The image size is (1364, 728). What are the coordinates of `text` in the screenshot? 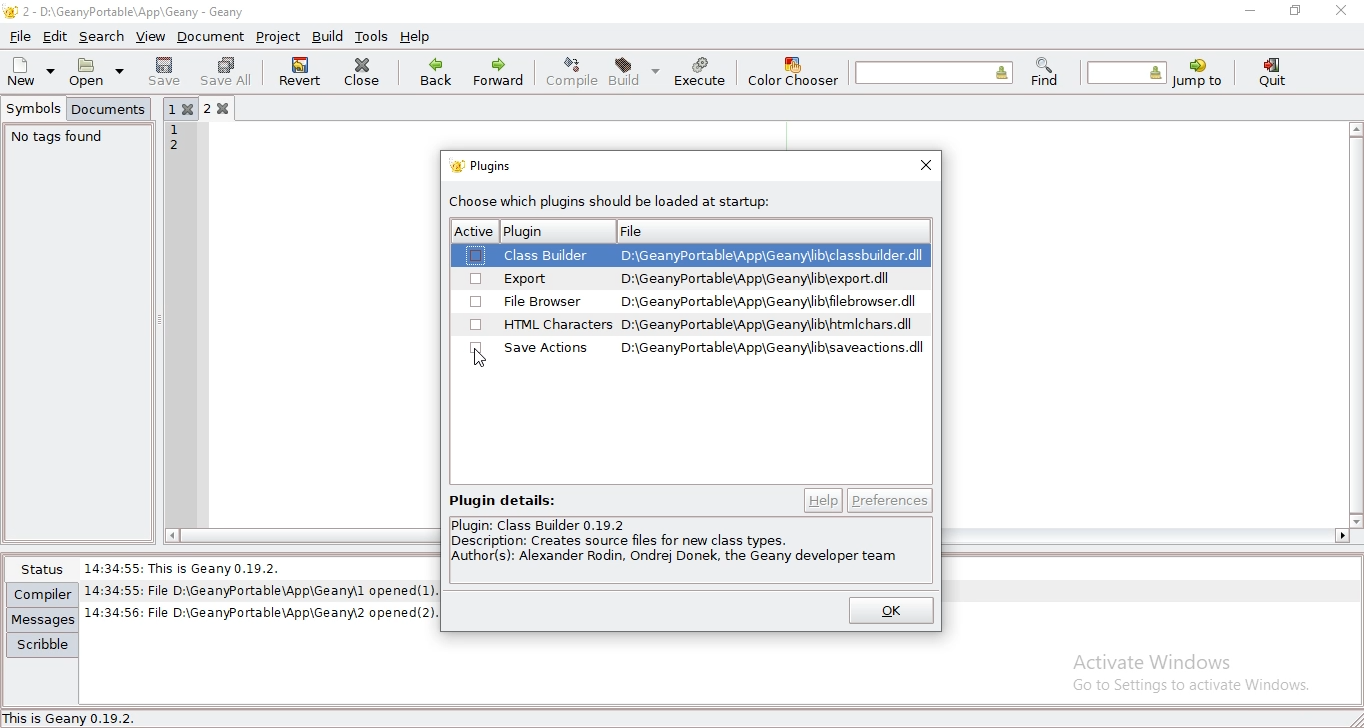 It's located at (500, 499).